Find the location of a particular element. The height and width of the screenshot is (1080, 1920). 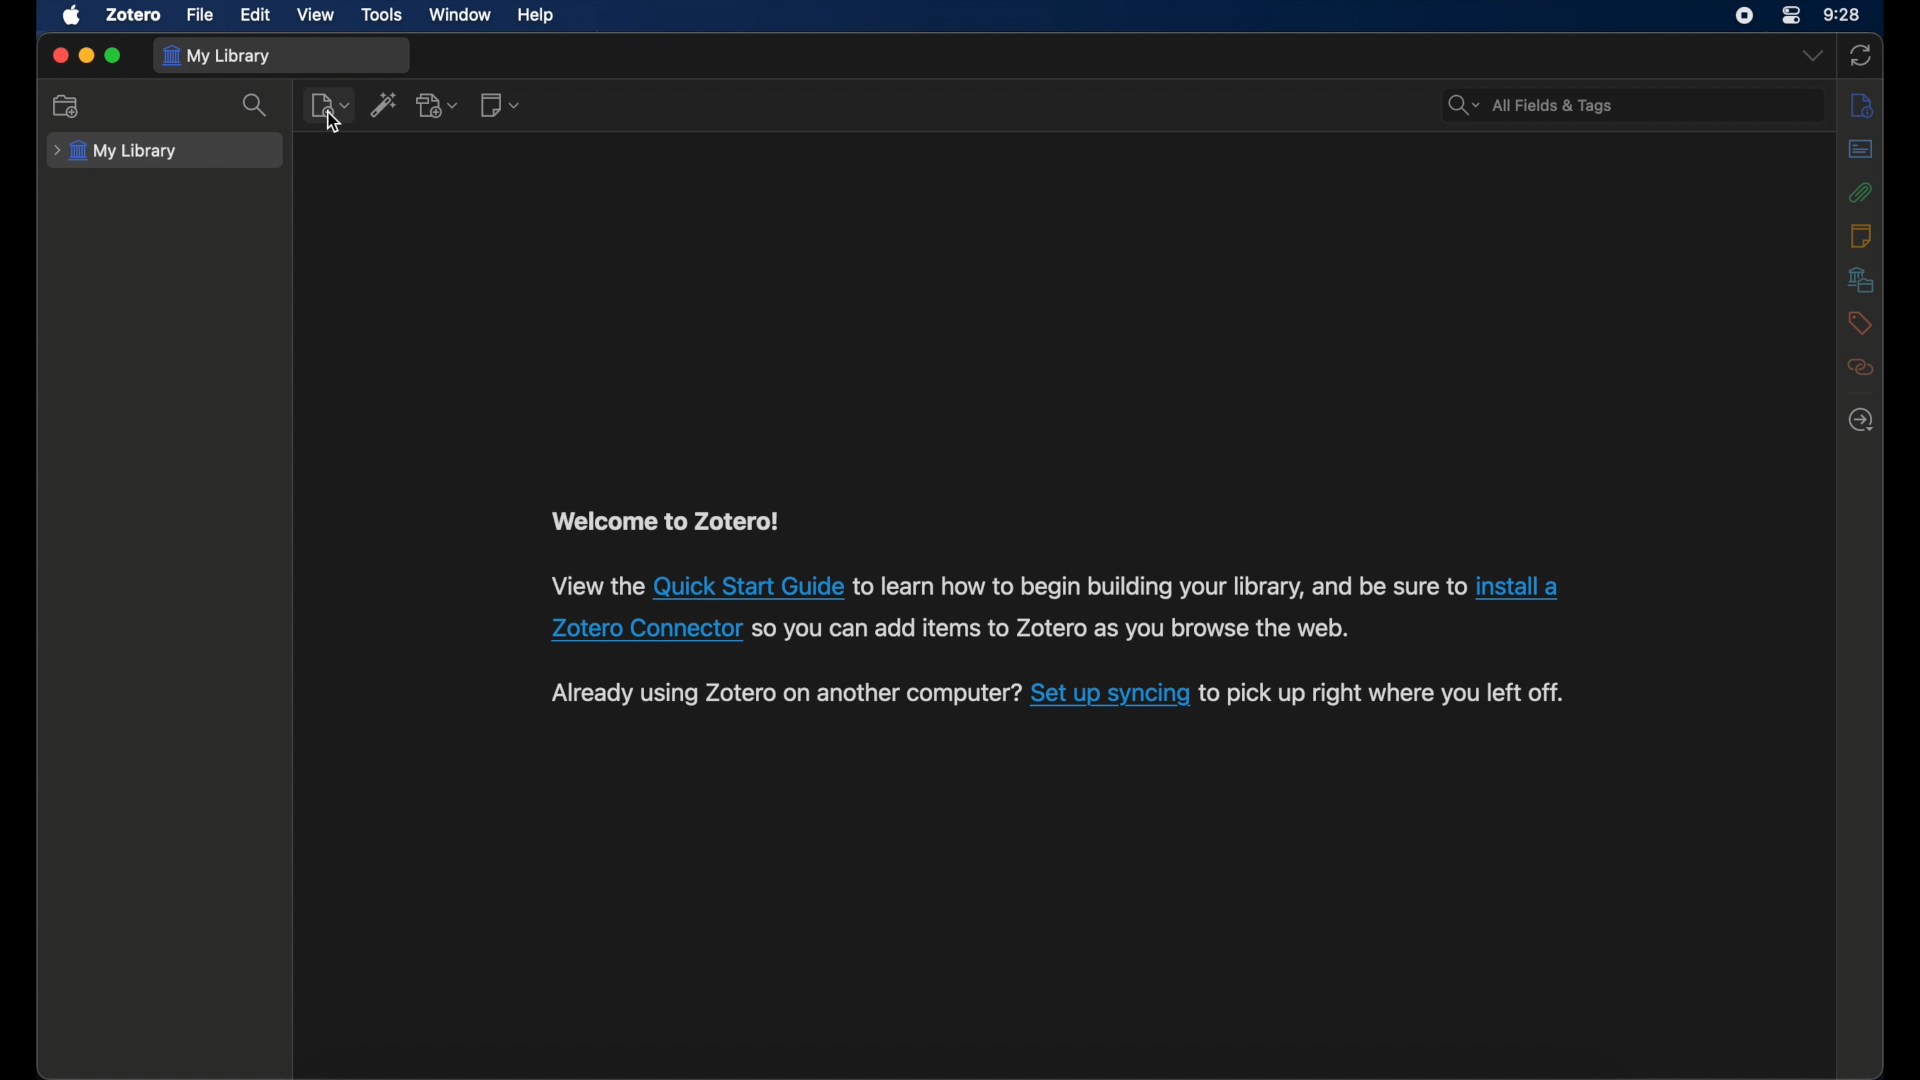

file is located at coordinates (200, 16).